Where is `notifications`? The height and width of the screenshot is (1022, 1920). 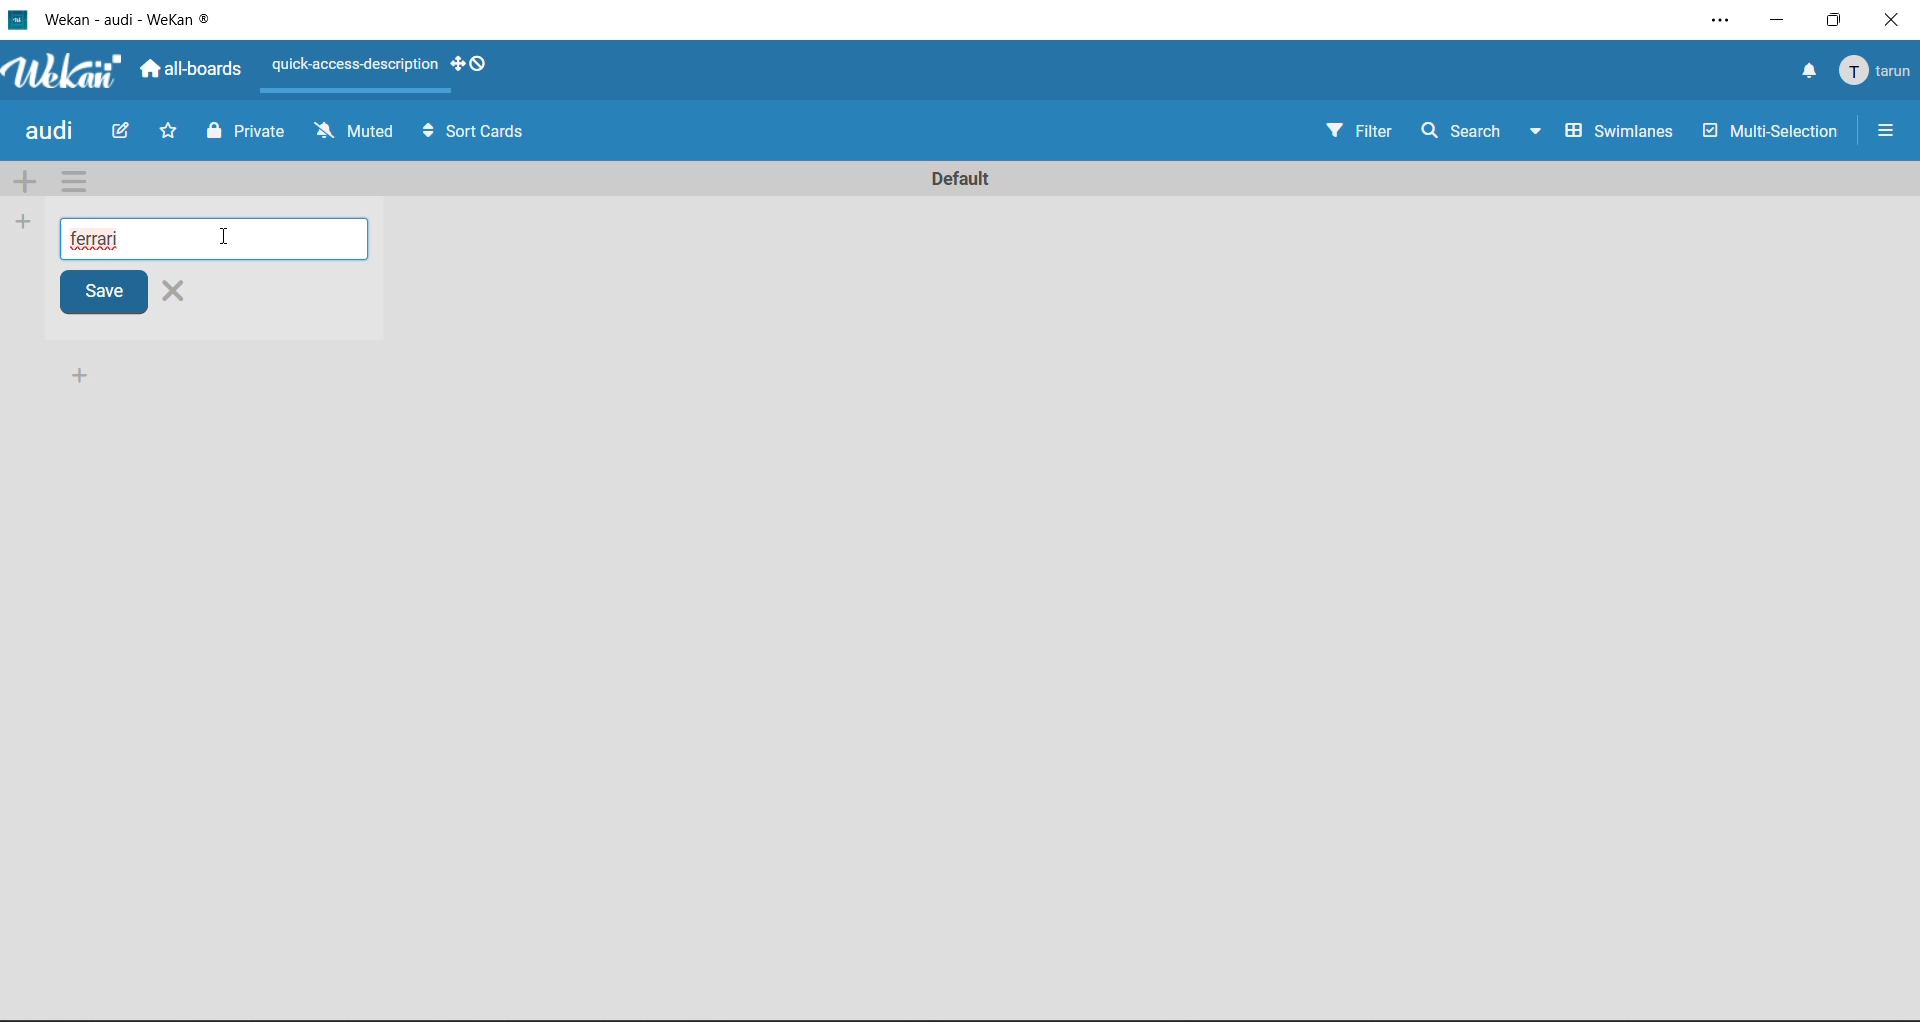
notifications is located at coordinates (1809, 73).